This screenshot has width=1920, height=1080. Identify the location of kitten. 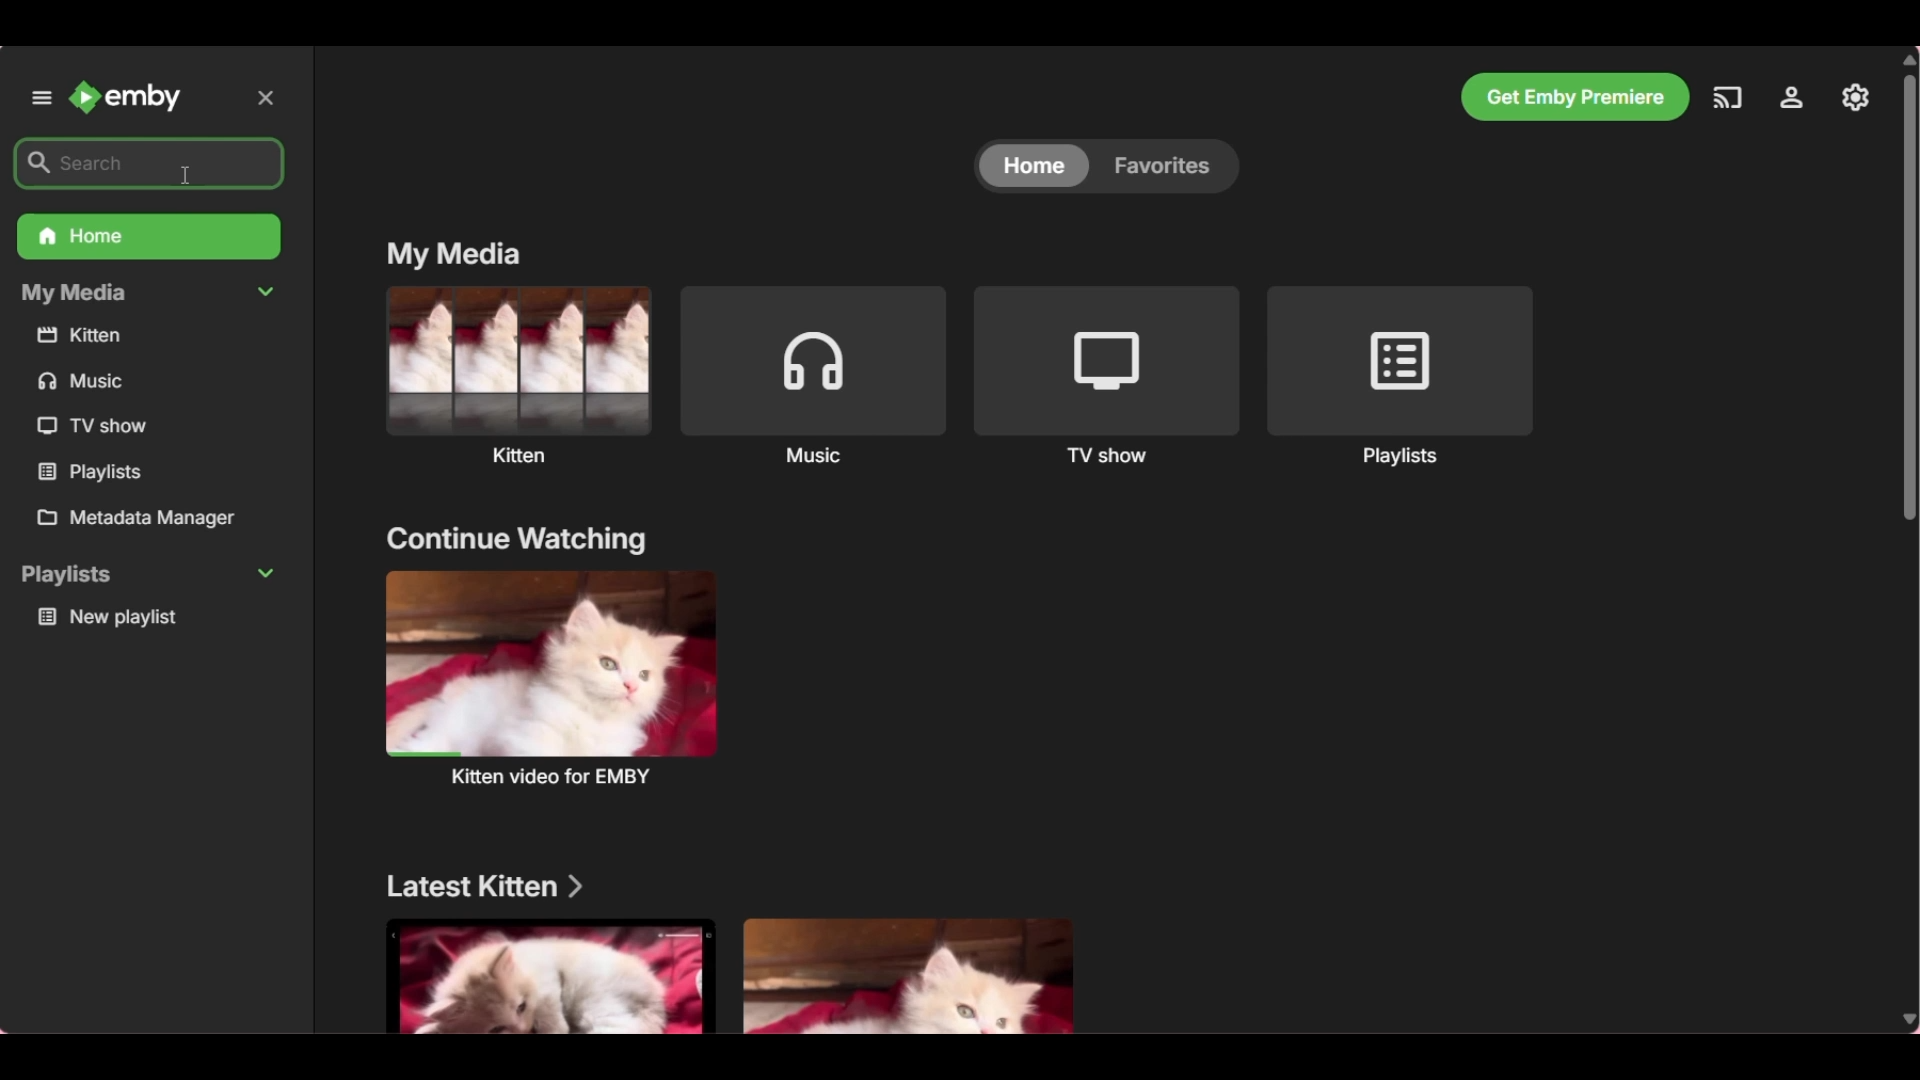
(136, 335).